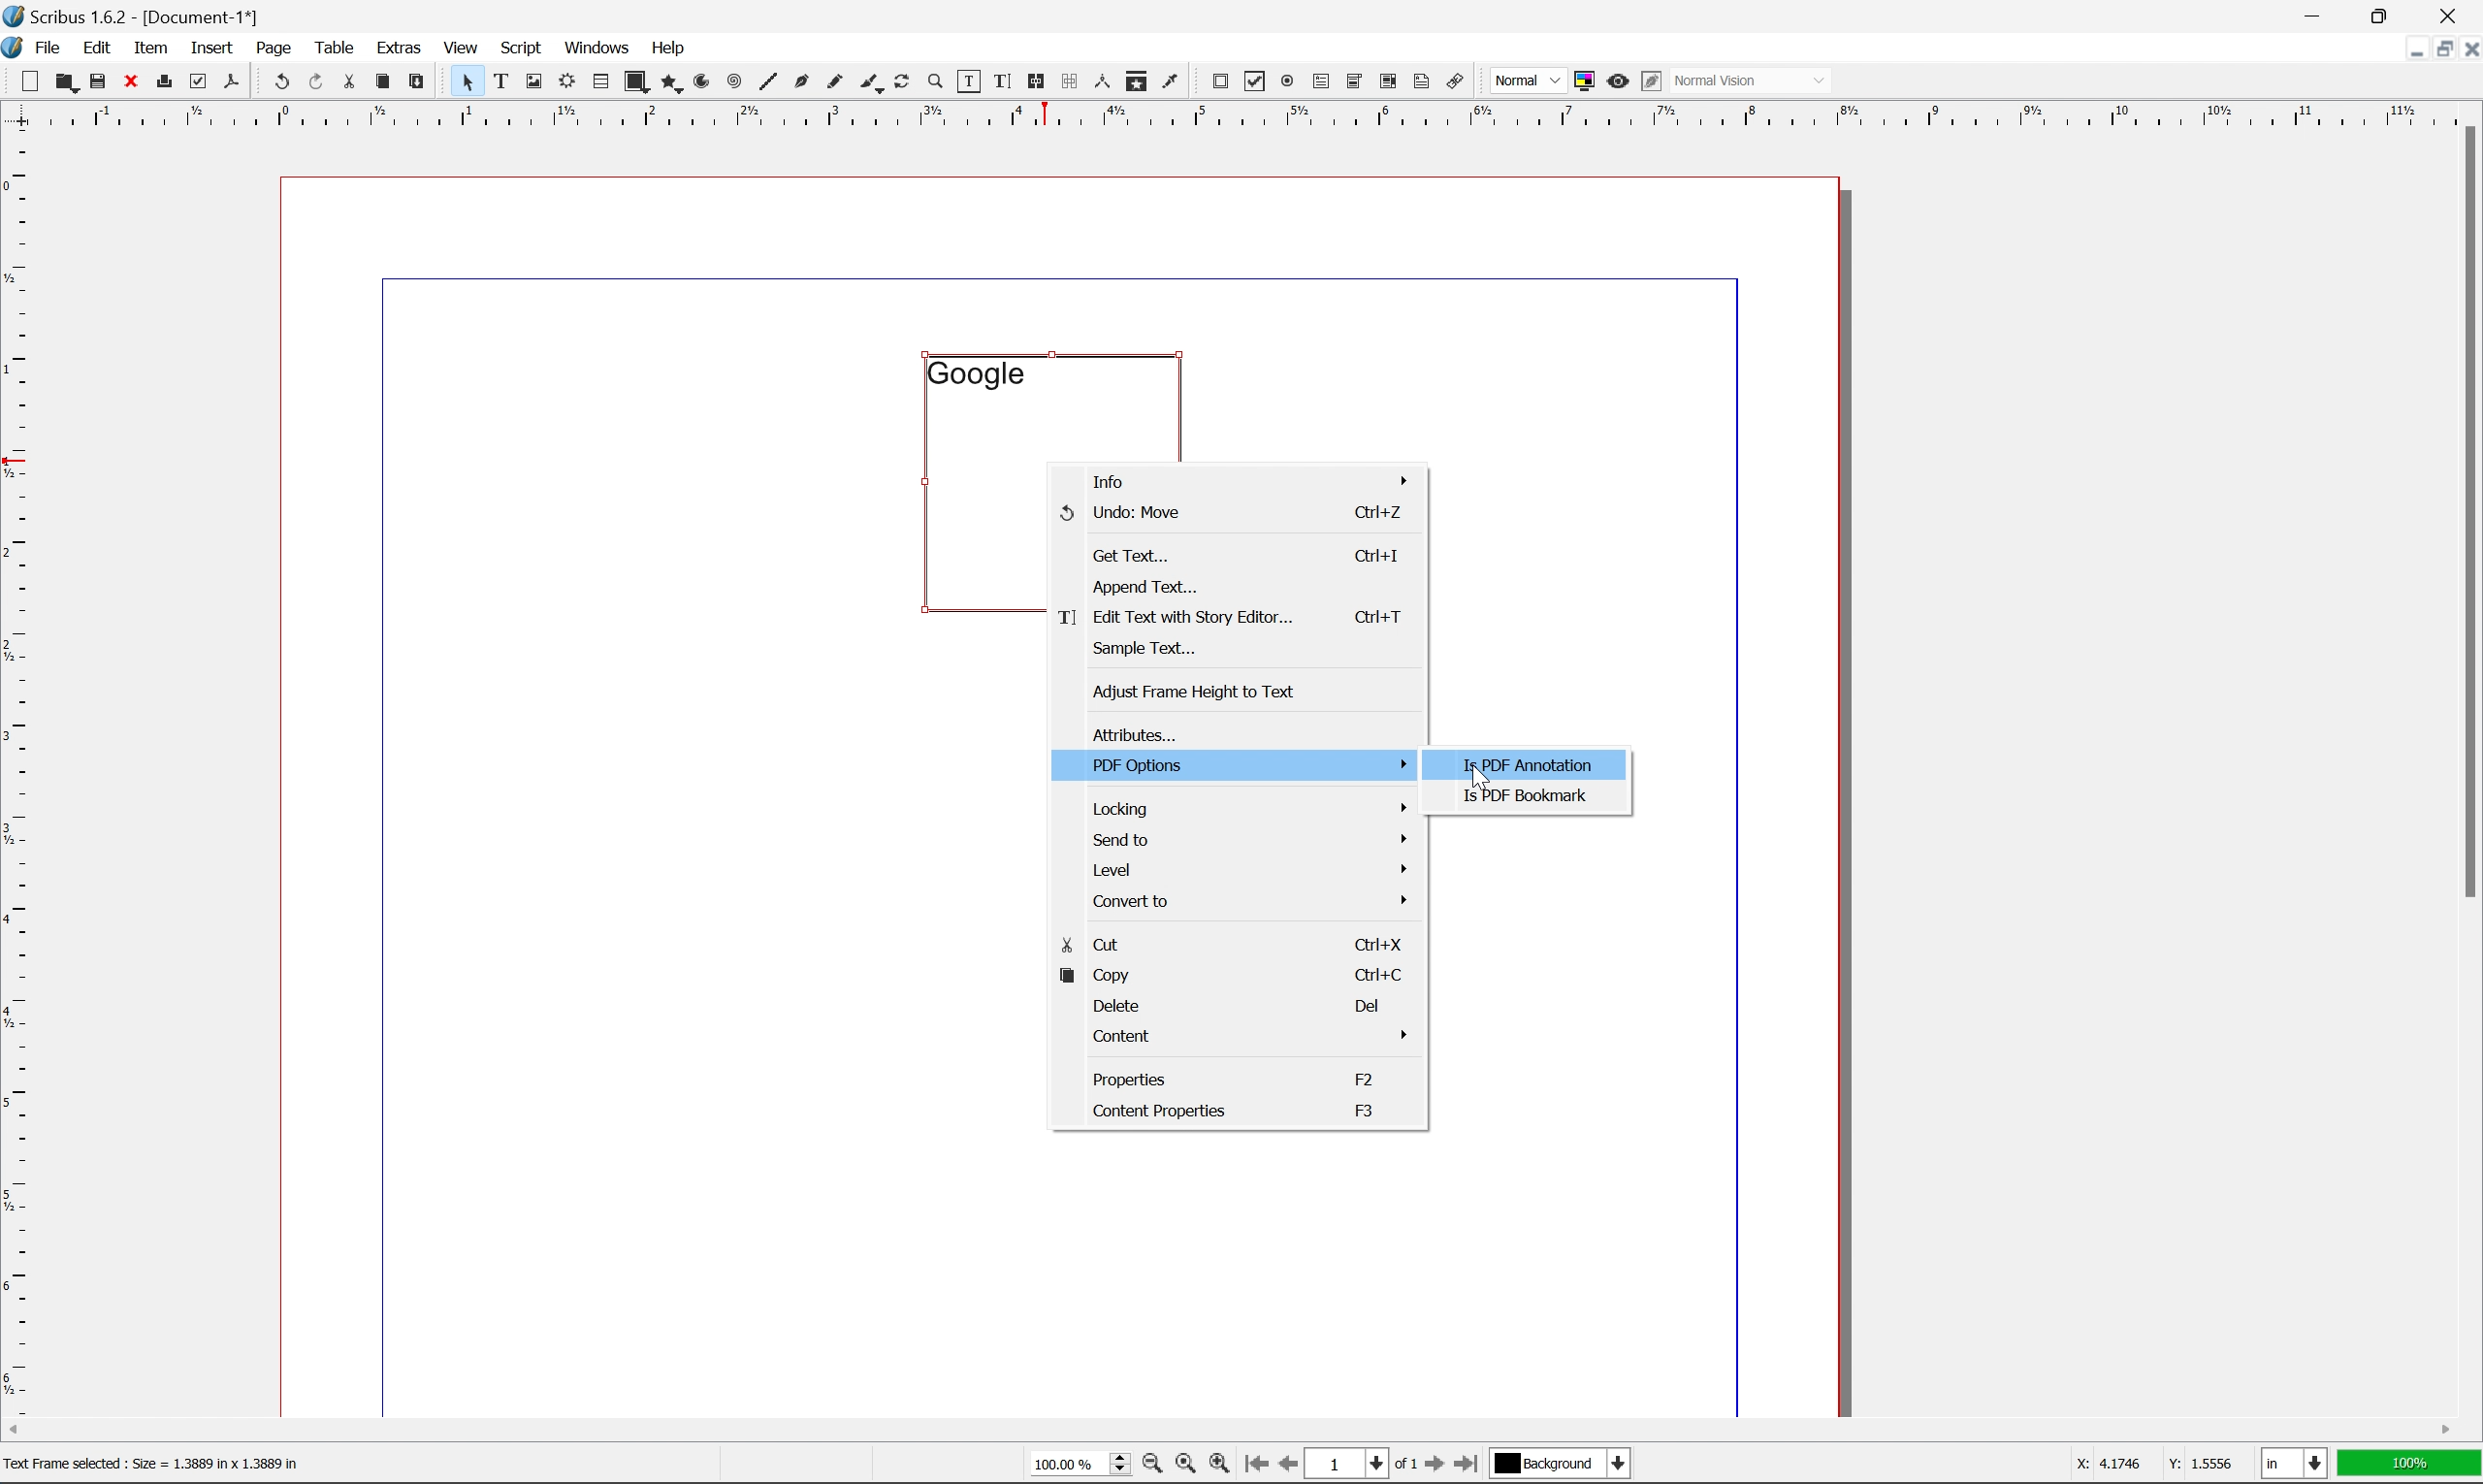 The height and width of the screenshot is (1484, 2483). Describe the element at coordinates (403, 47) in the screenshot. I see `extras` at that location.